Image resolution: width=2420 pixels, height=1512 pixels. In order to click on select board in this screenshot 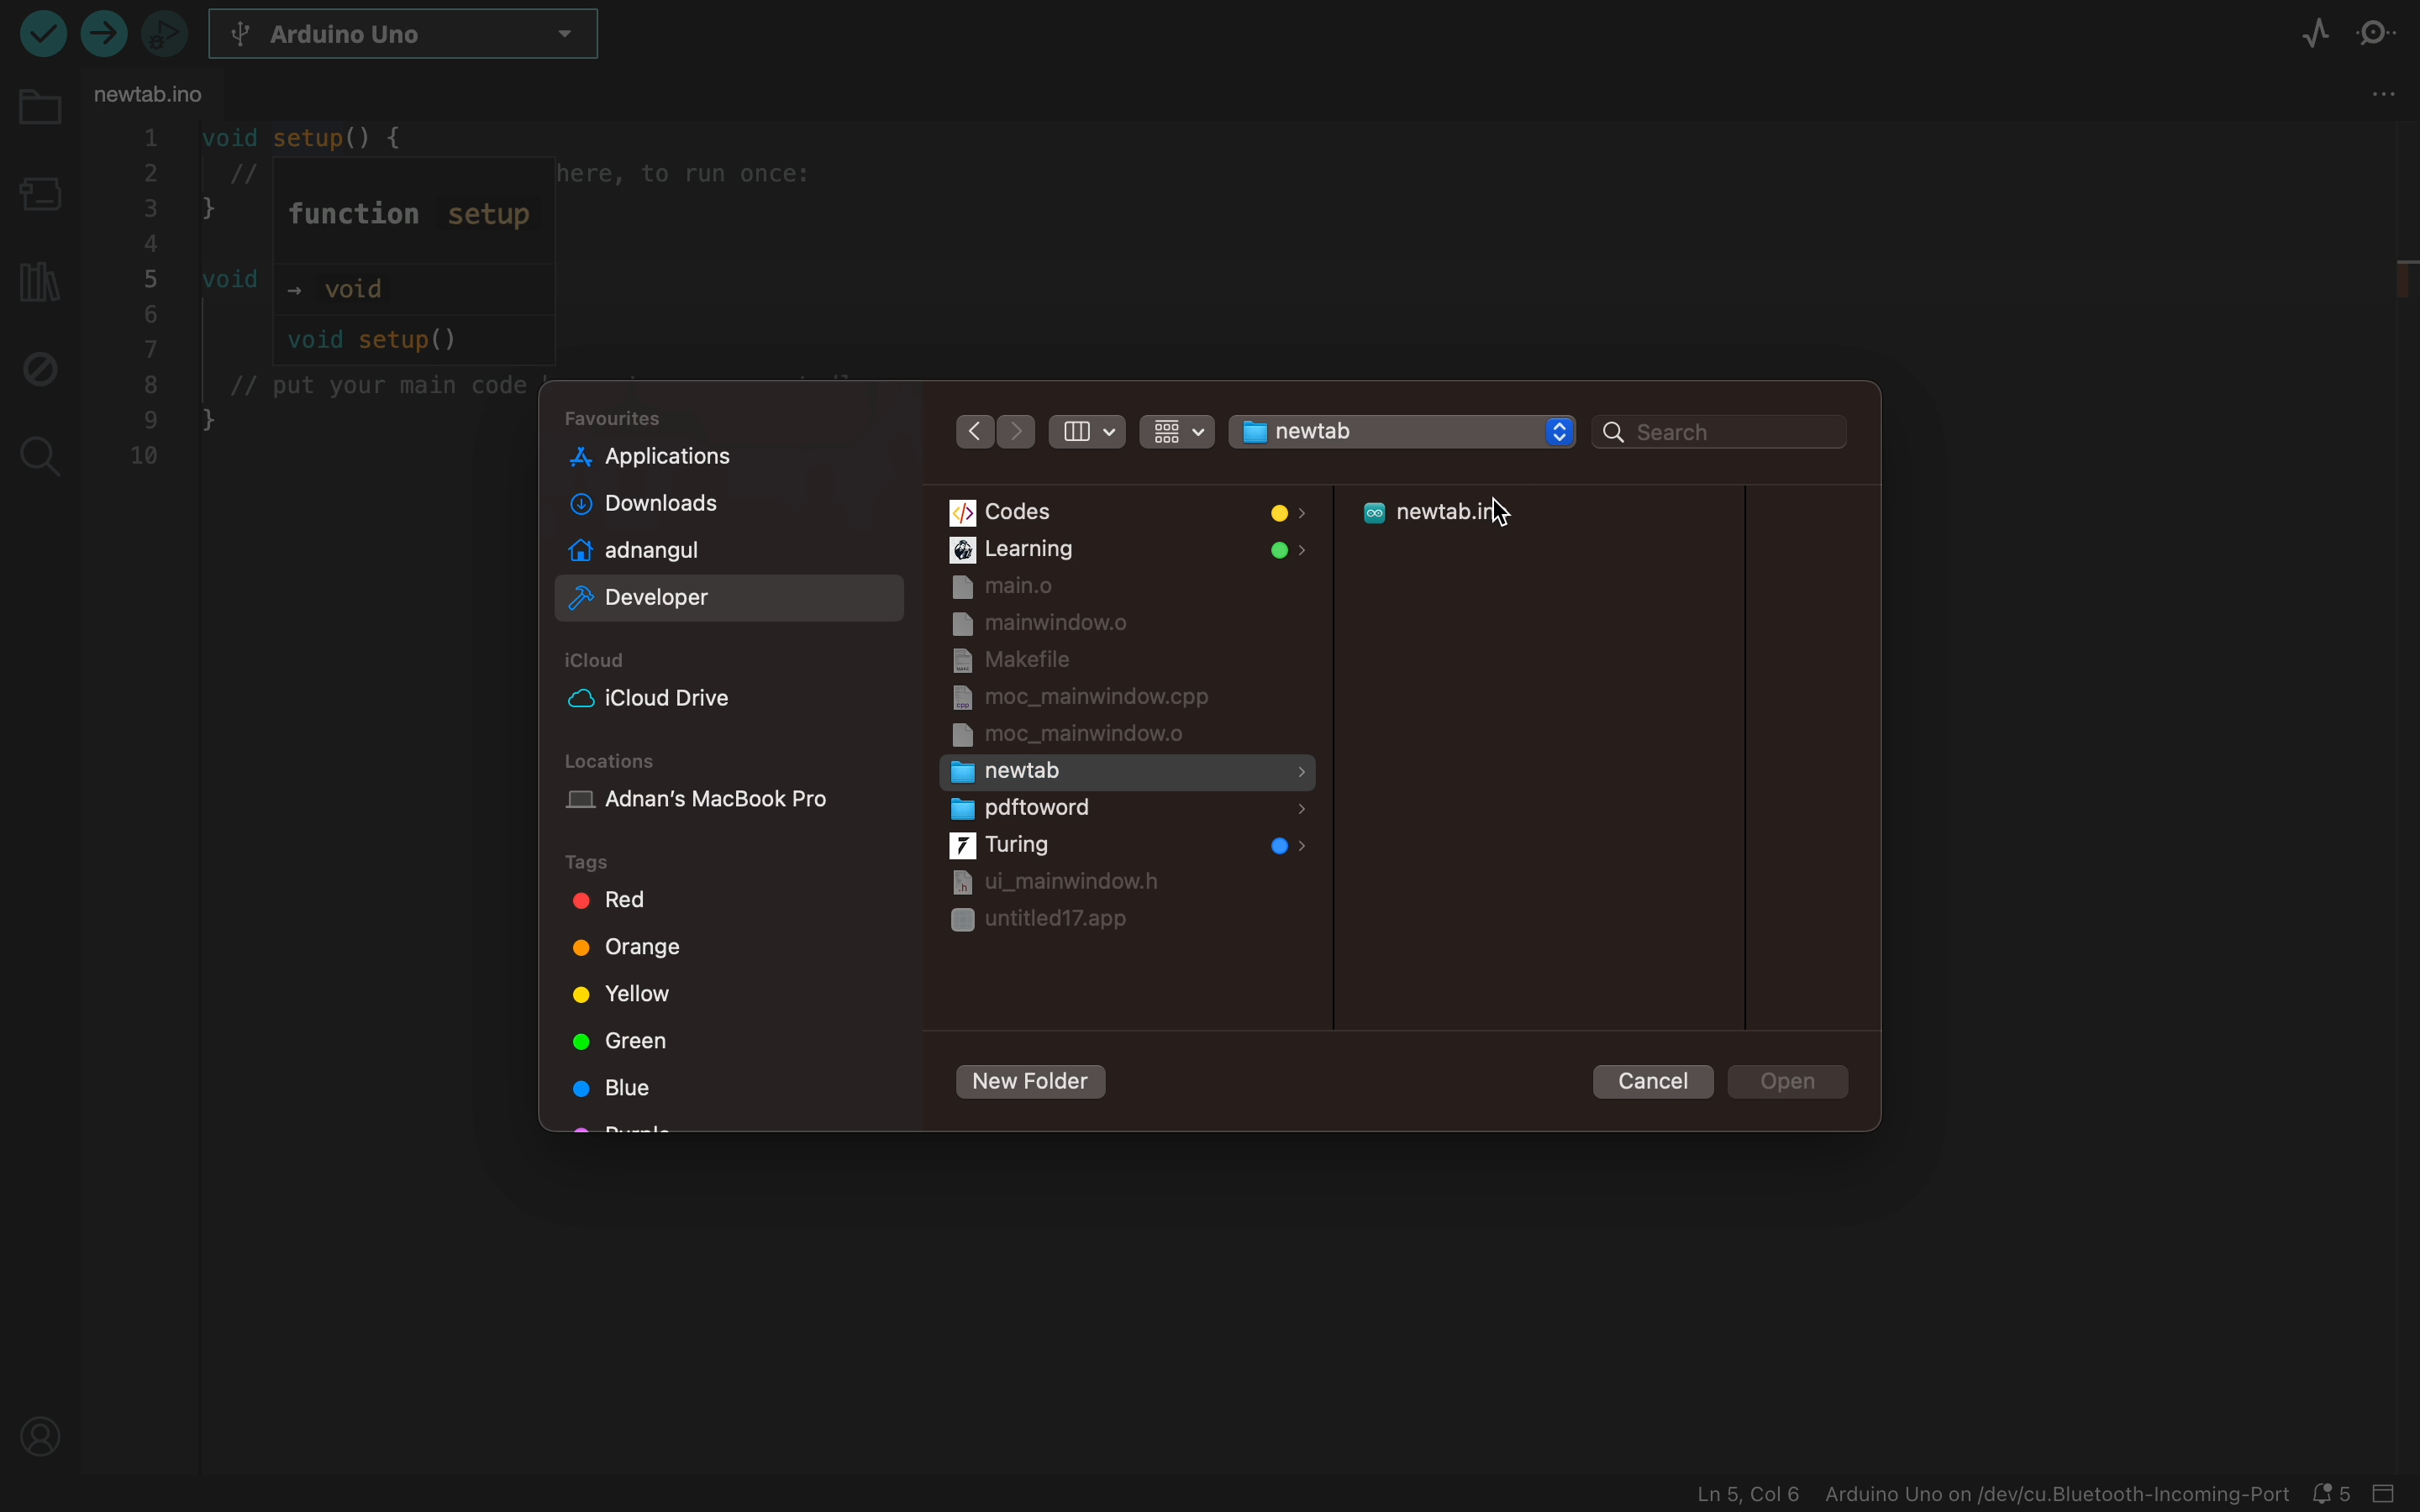, I will do `click(421, 37)`.